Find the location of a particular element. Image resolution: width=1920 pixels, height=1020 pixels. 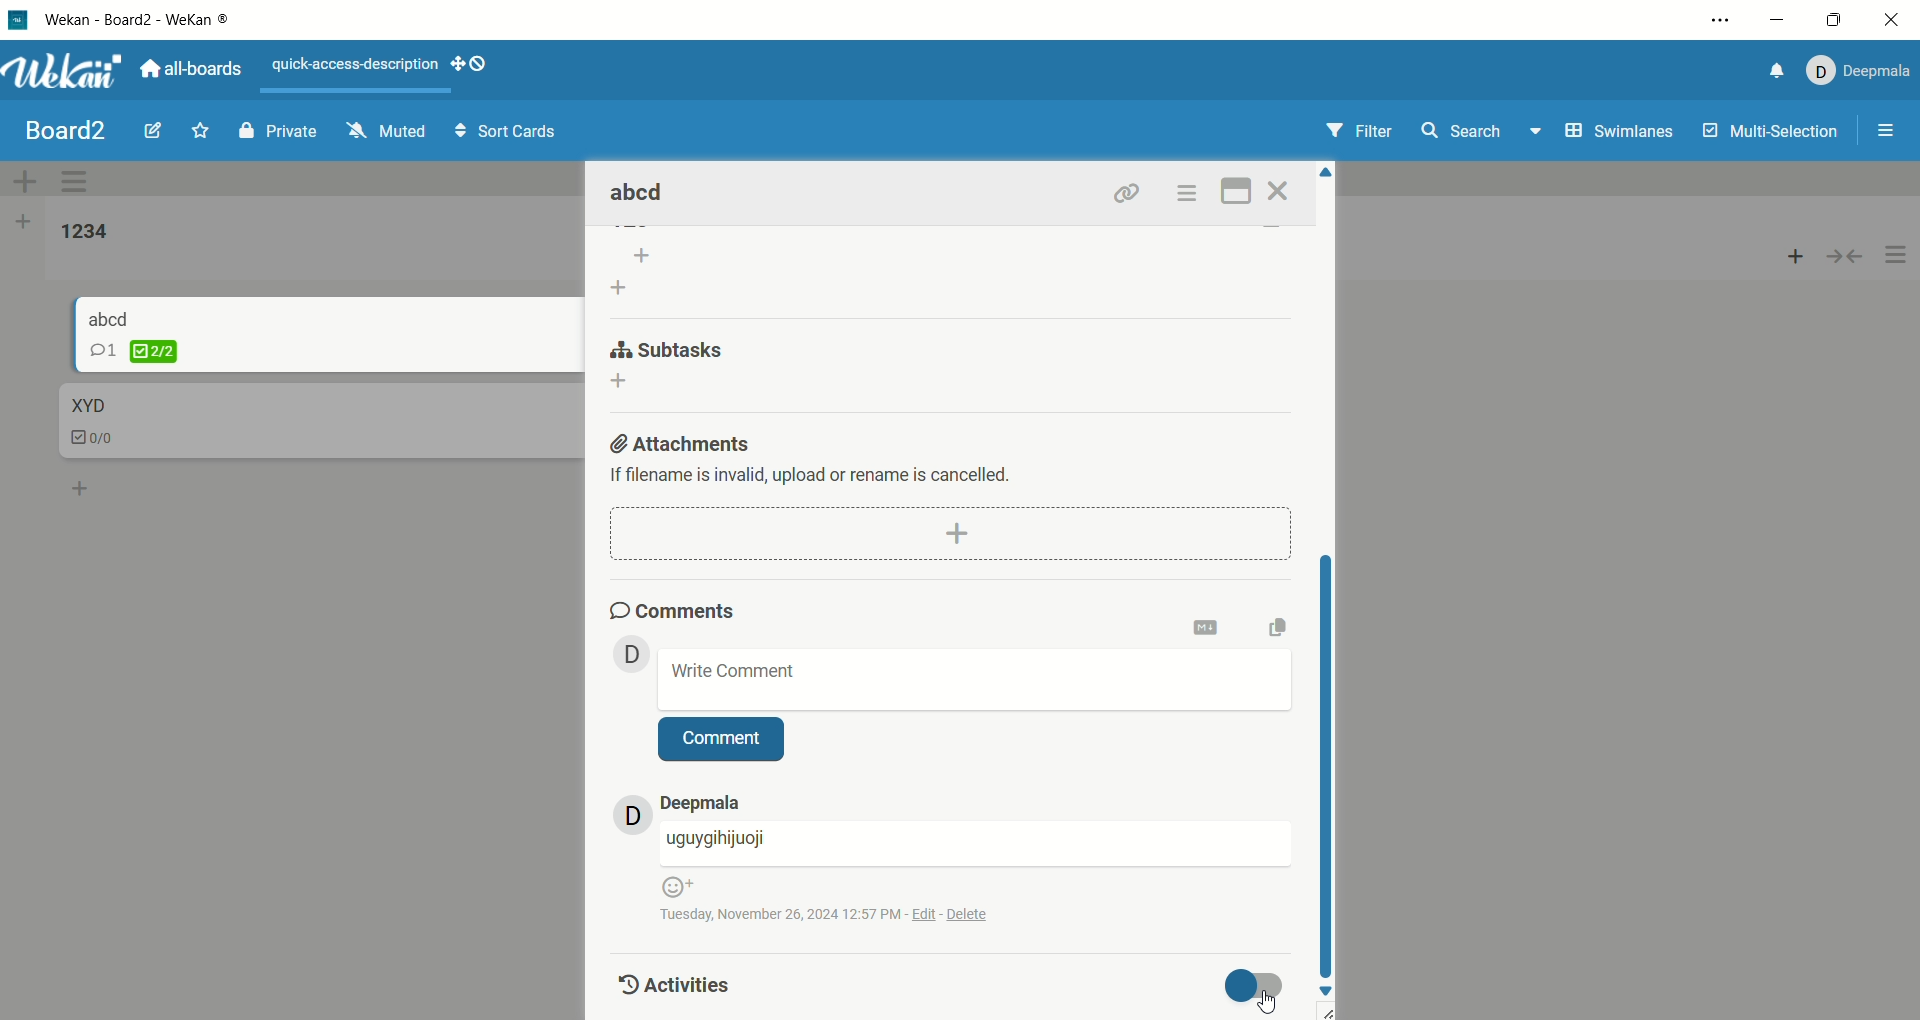

logo is located at coordinates (19, 23).